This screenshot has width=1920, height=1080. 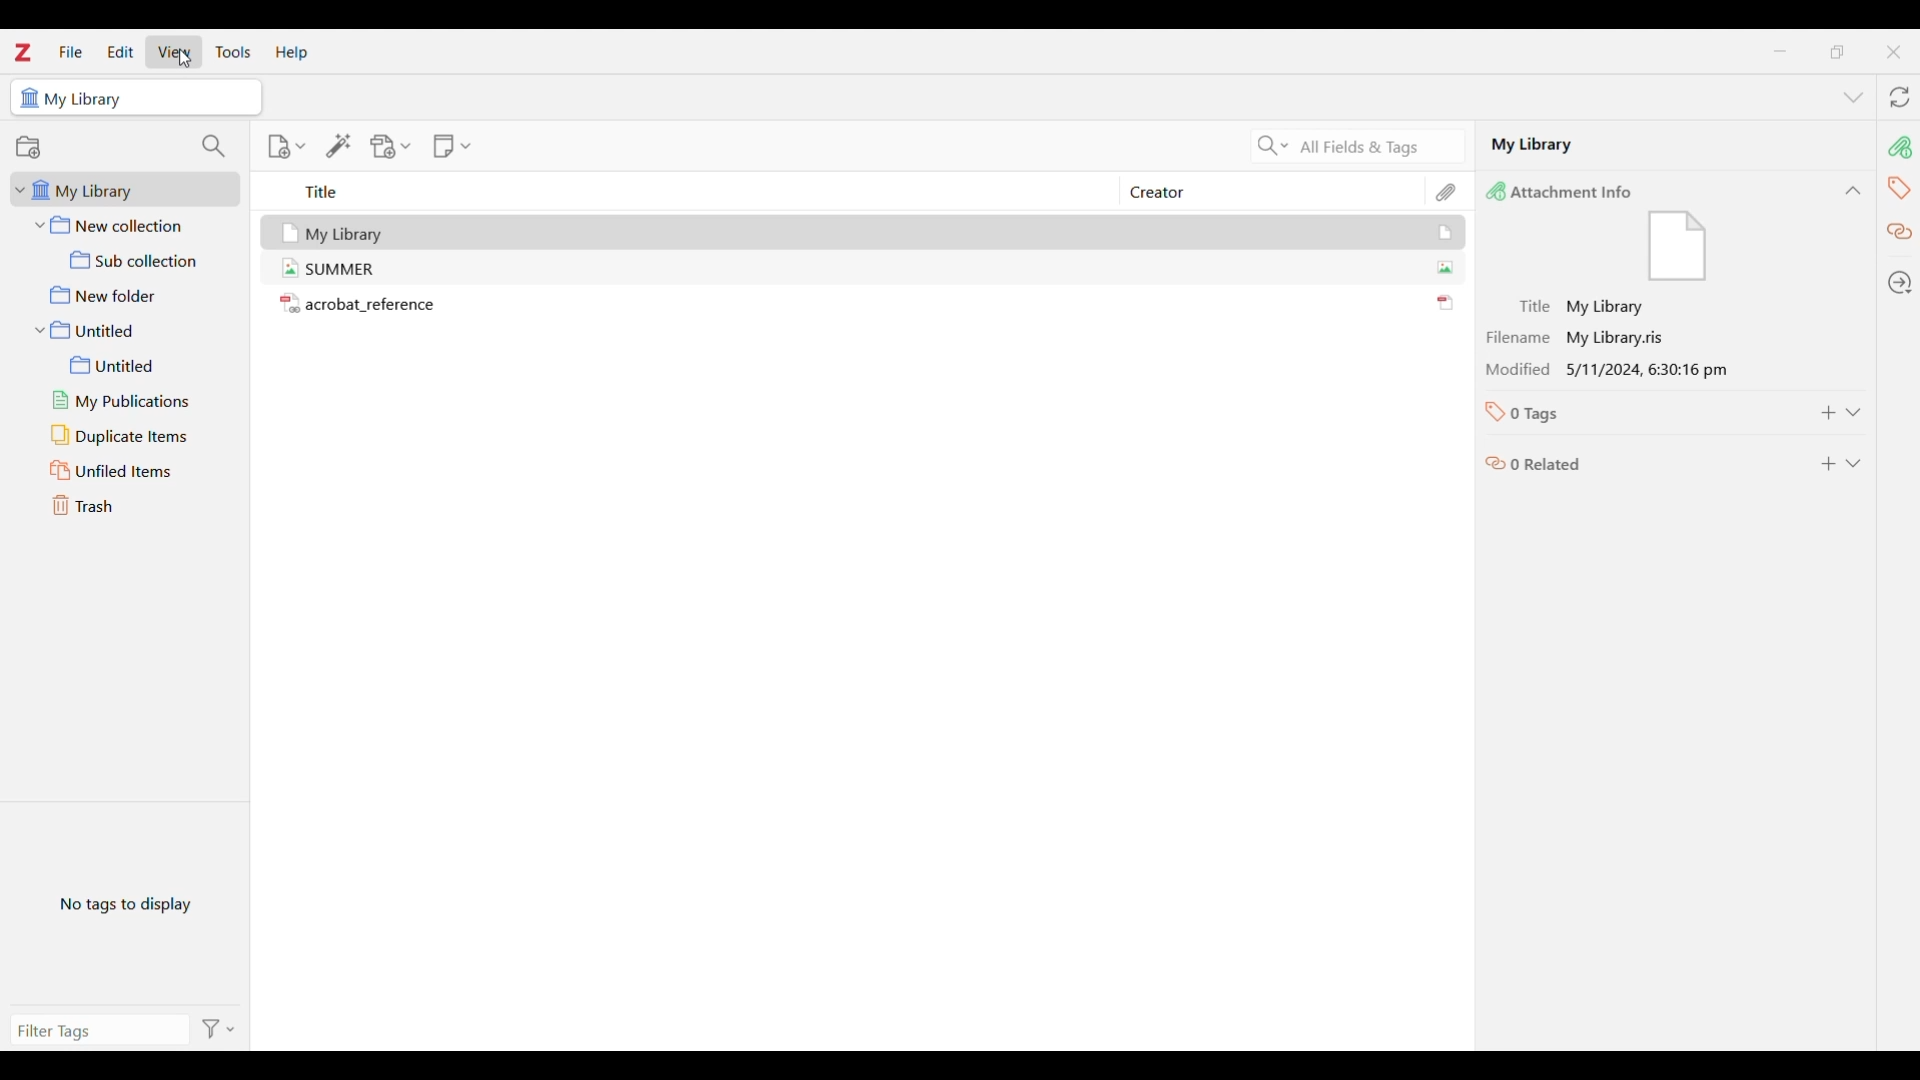 I want to click on New item options, so click(x=286, y=147).